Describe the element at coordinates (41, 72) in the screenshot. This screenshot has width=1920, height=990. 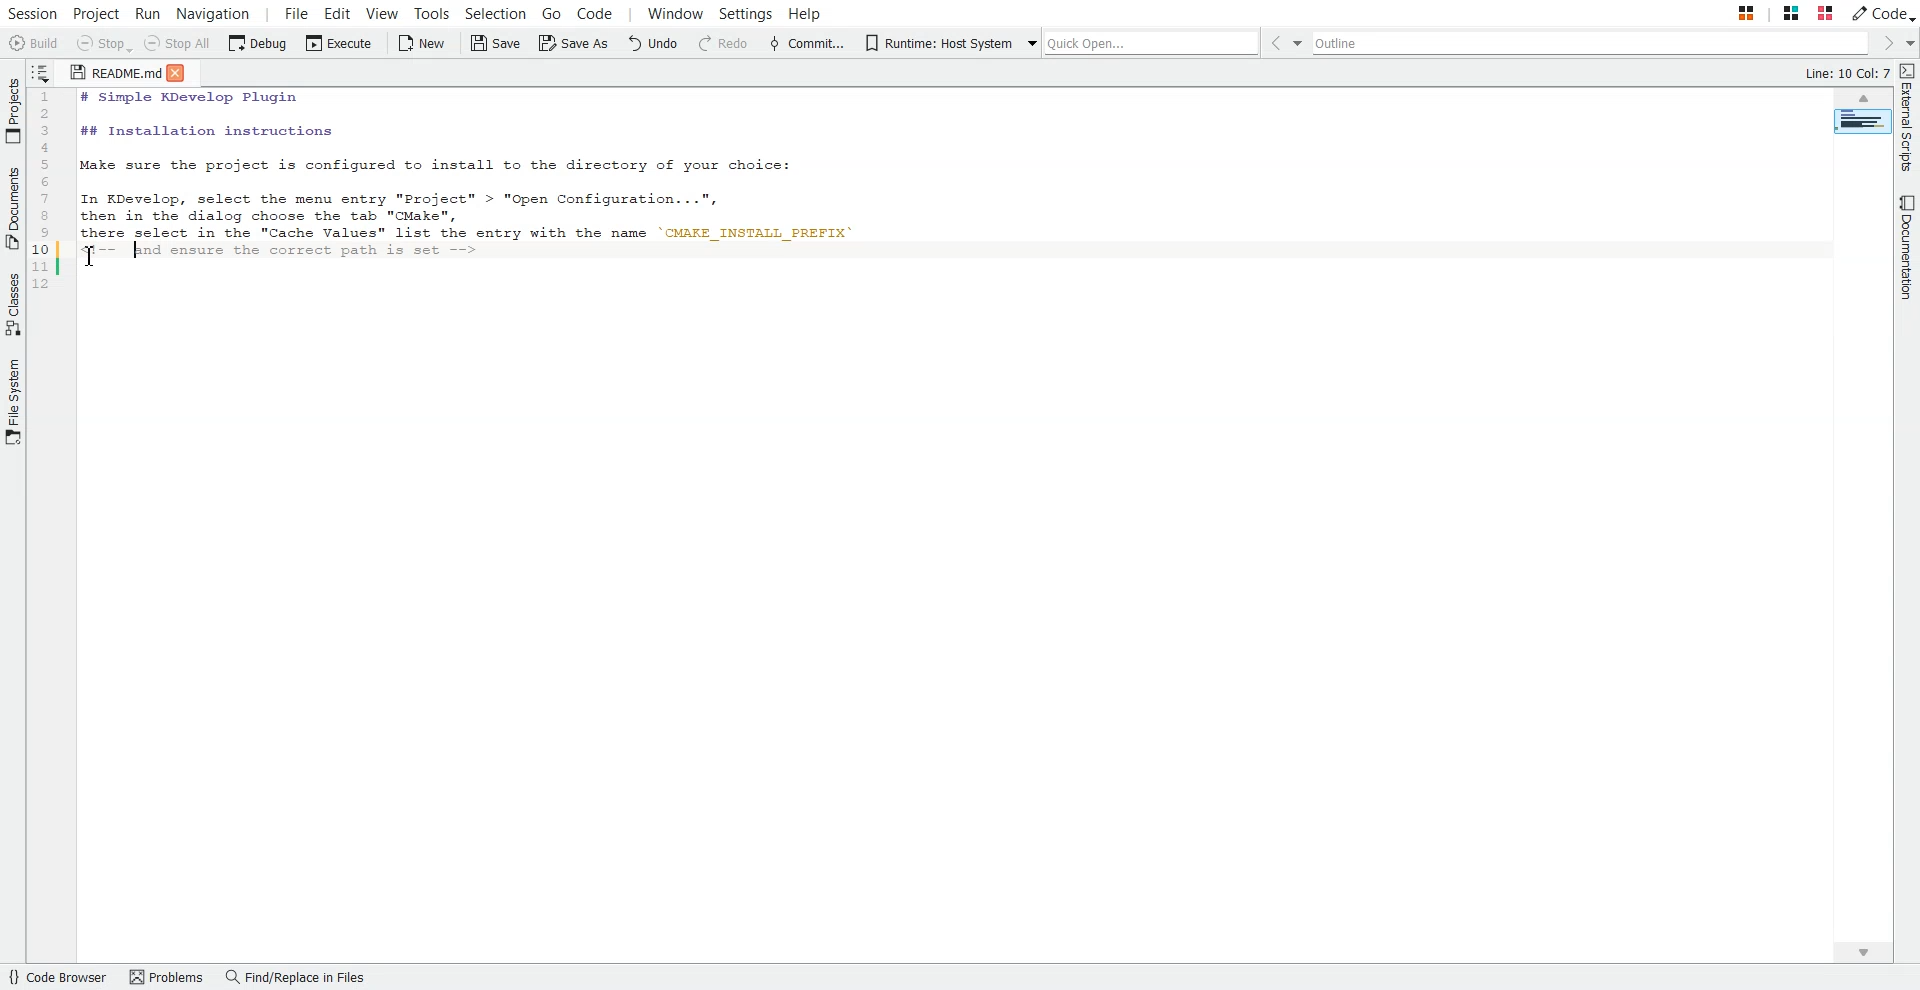
I see `Show sorted list` at that location.